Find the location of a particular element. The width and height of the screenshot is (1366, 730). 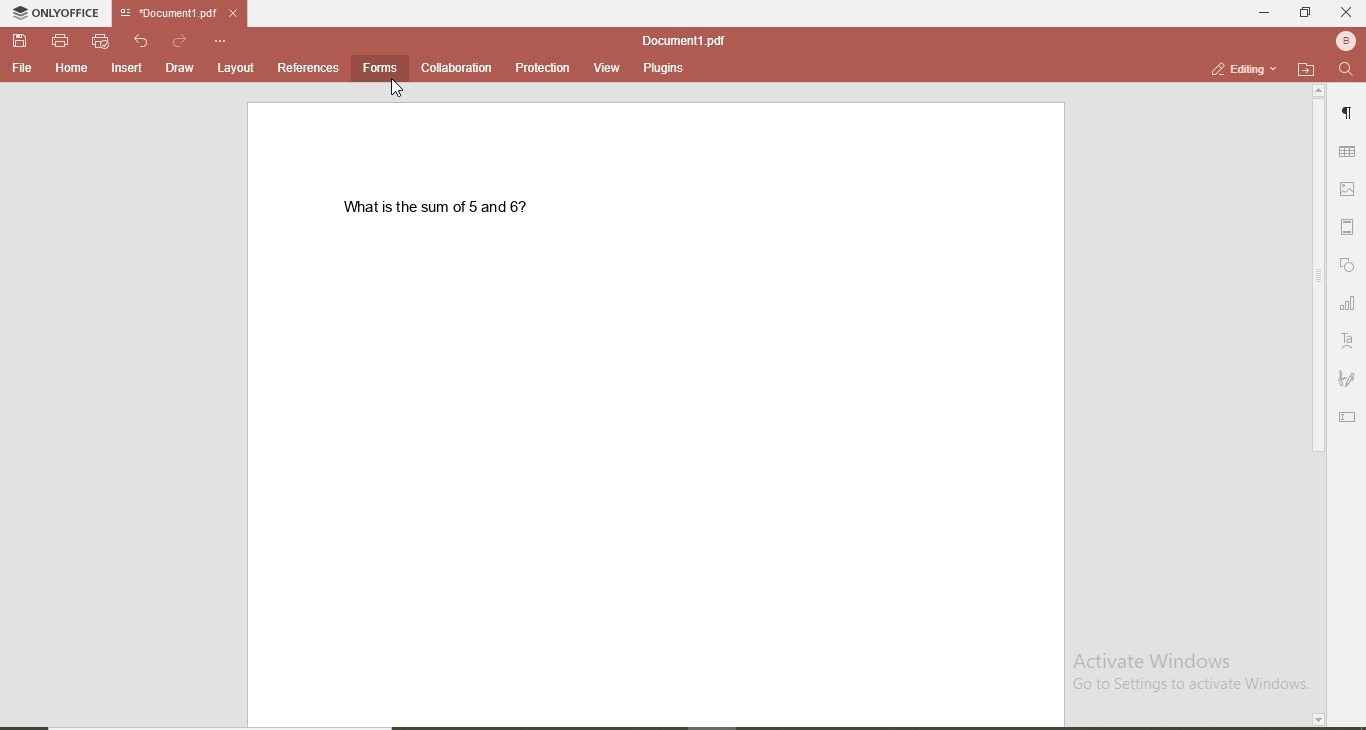

Activate windows is located at coordinates (1195, 671).